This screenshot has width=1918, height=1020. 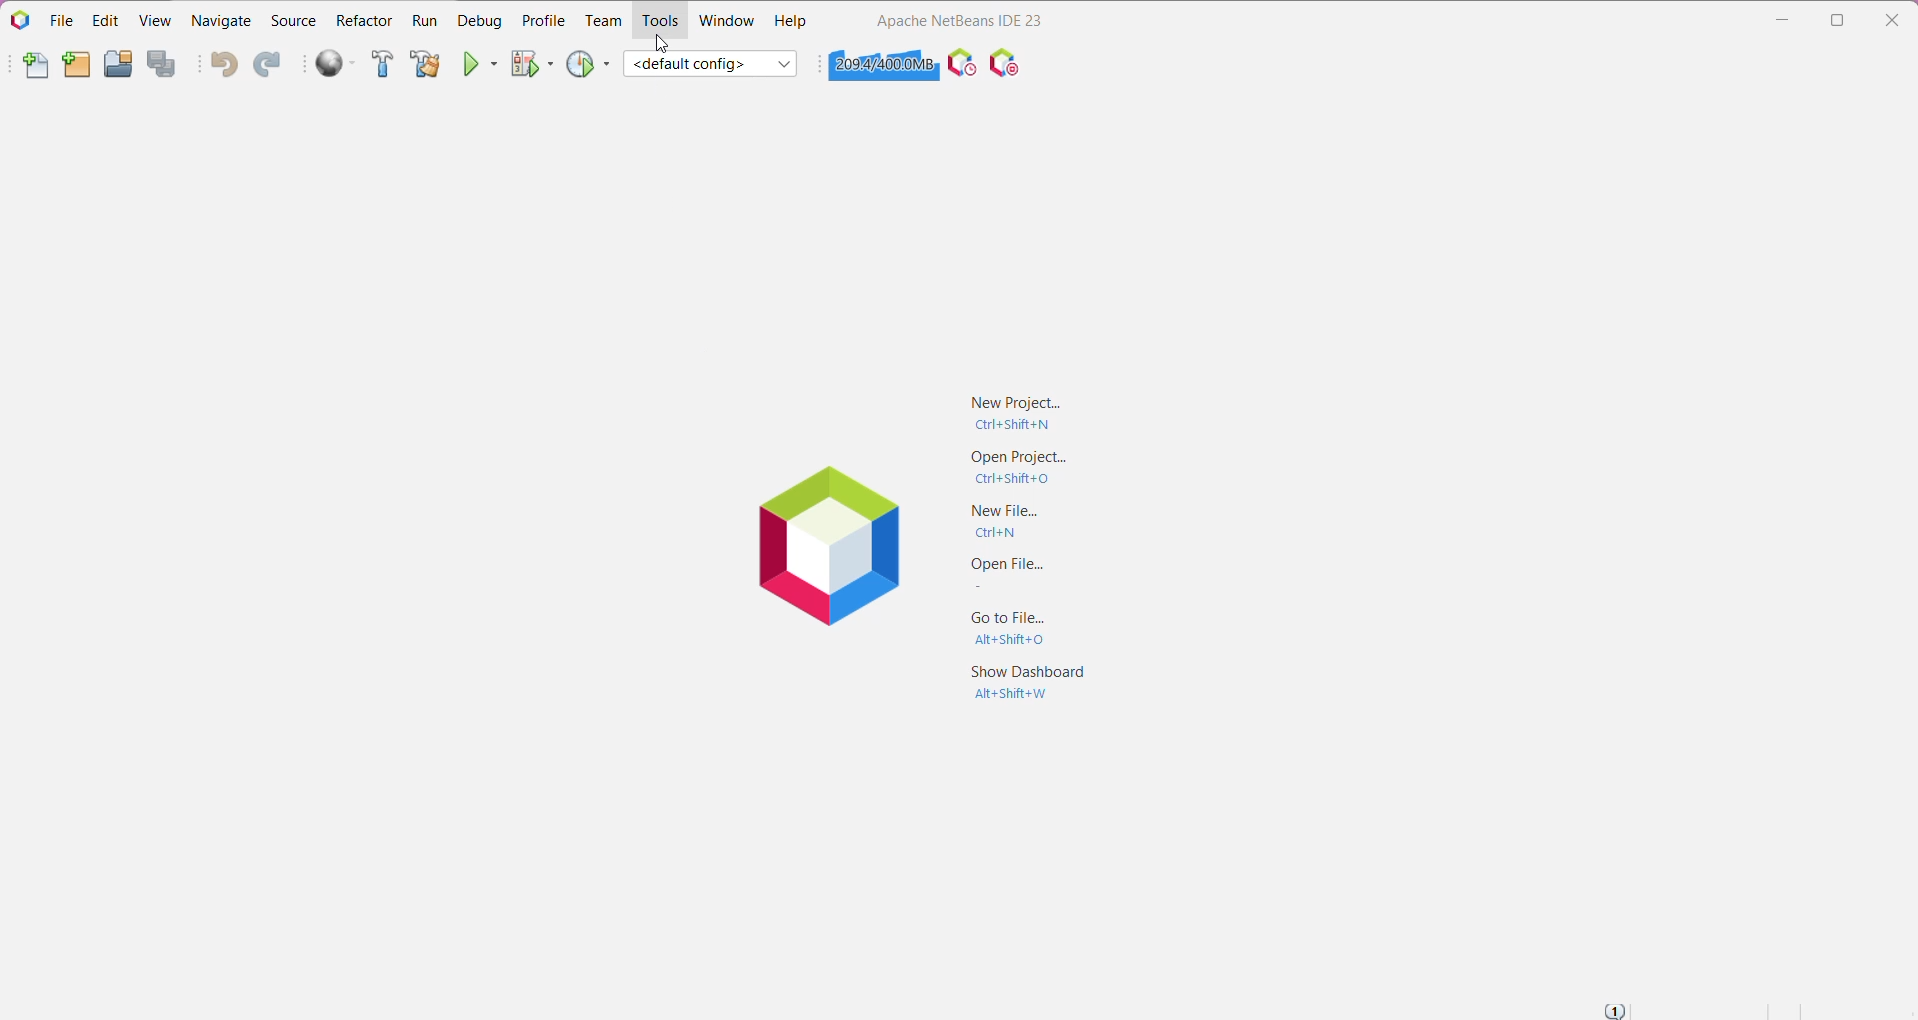 What do you see at coordinates (835, 547) in the screenshot?
I see `Application Logo` at bounding box center [835, 547].